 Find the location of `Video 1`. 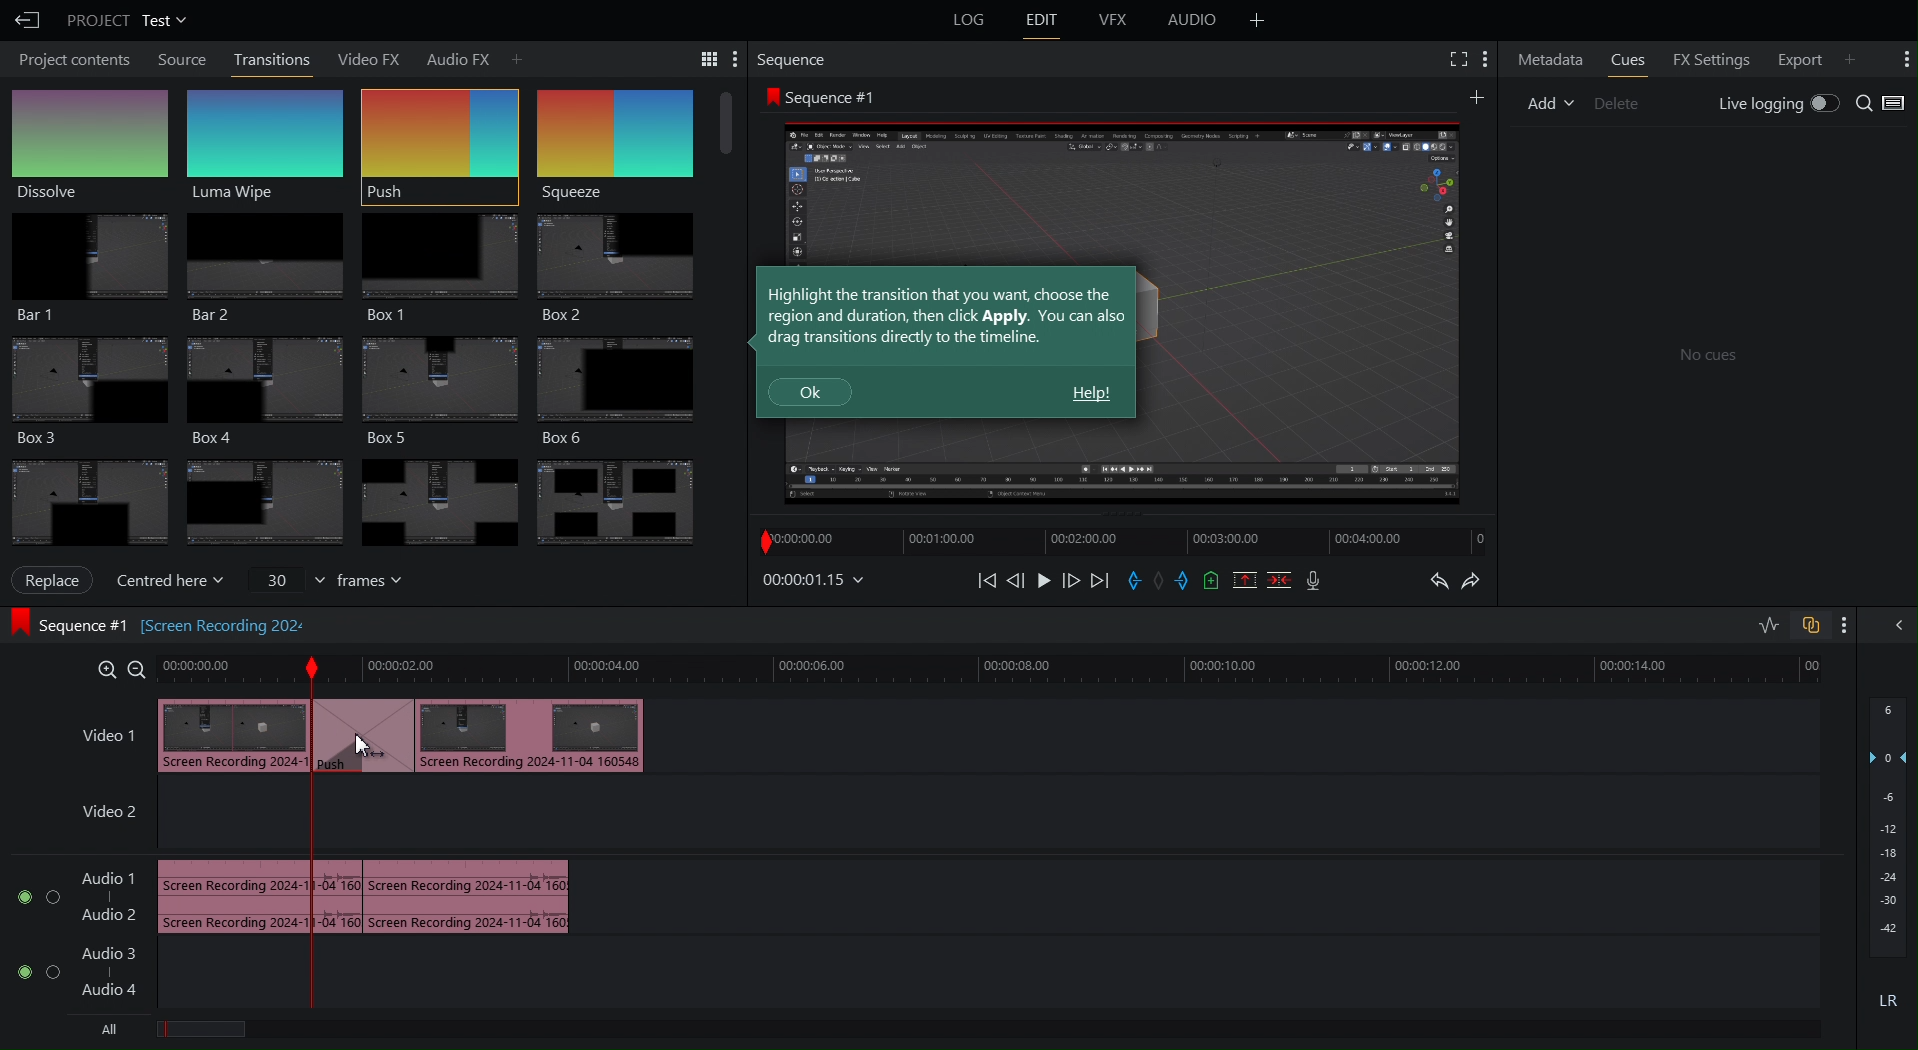

Video 1 is located at coordinates (104, 736).